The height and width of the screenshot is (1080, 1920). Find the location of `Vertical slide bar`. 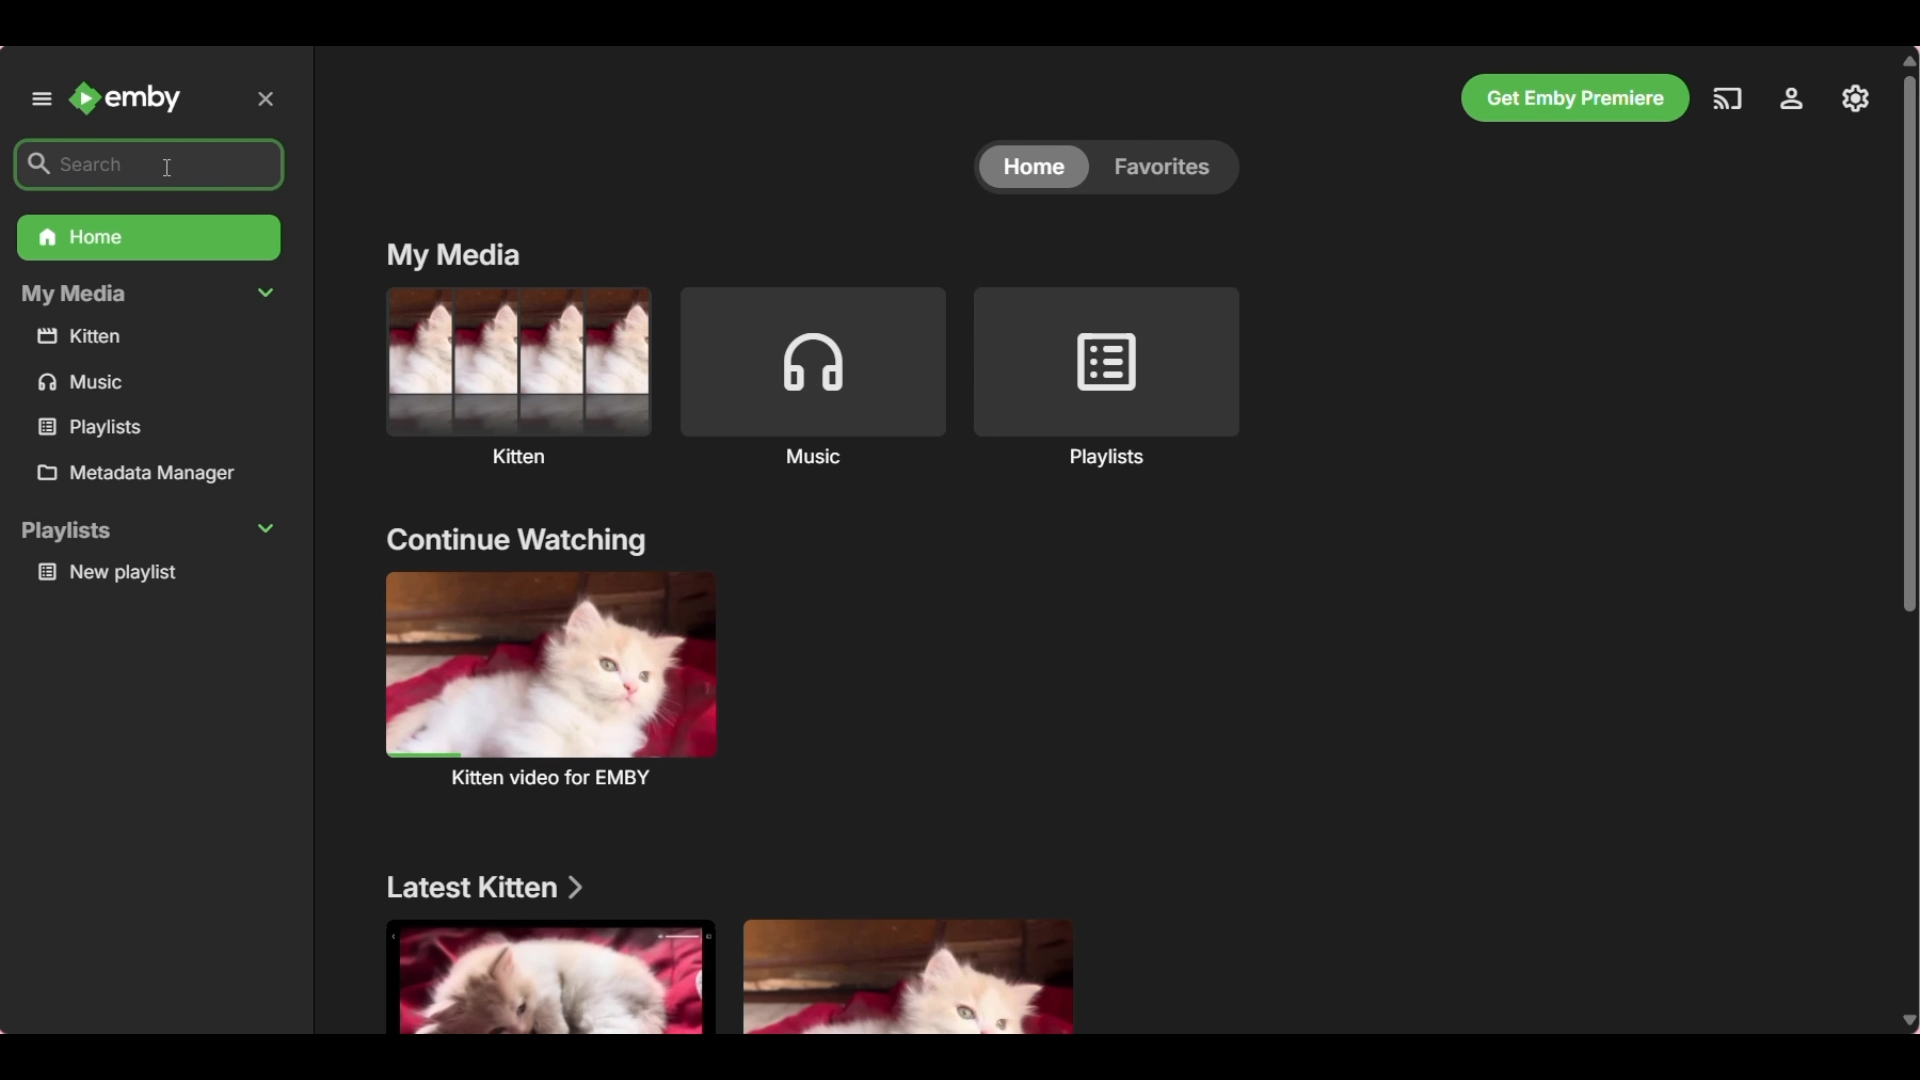

Vertical slide bar is located at coordinates (1909, 542).